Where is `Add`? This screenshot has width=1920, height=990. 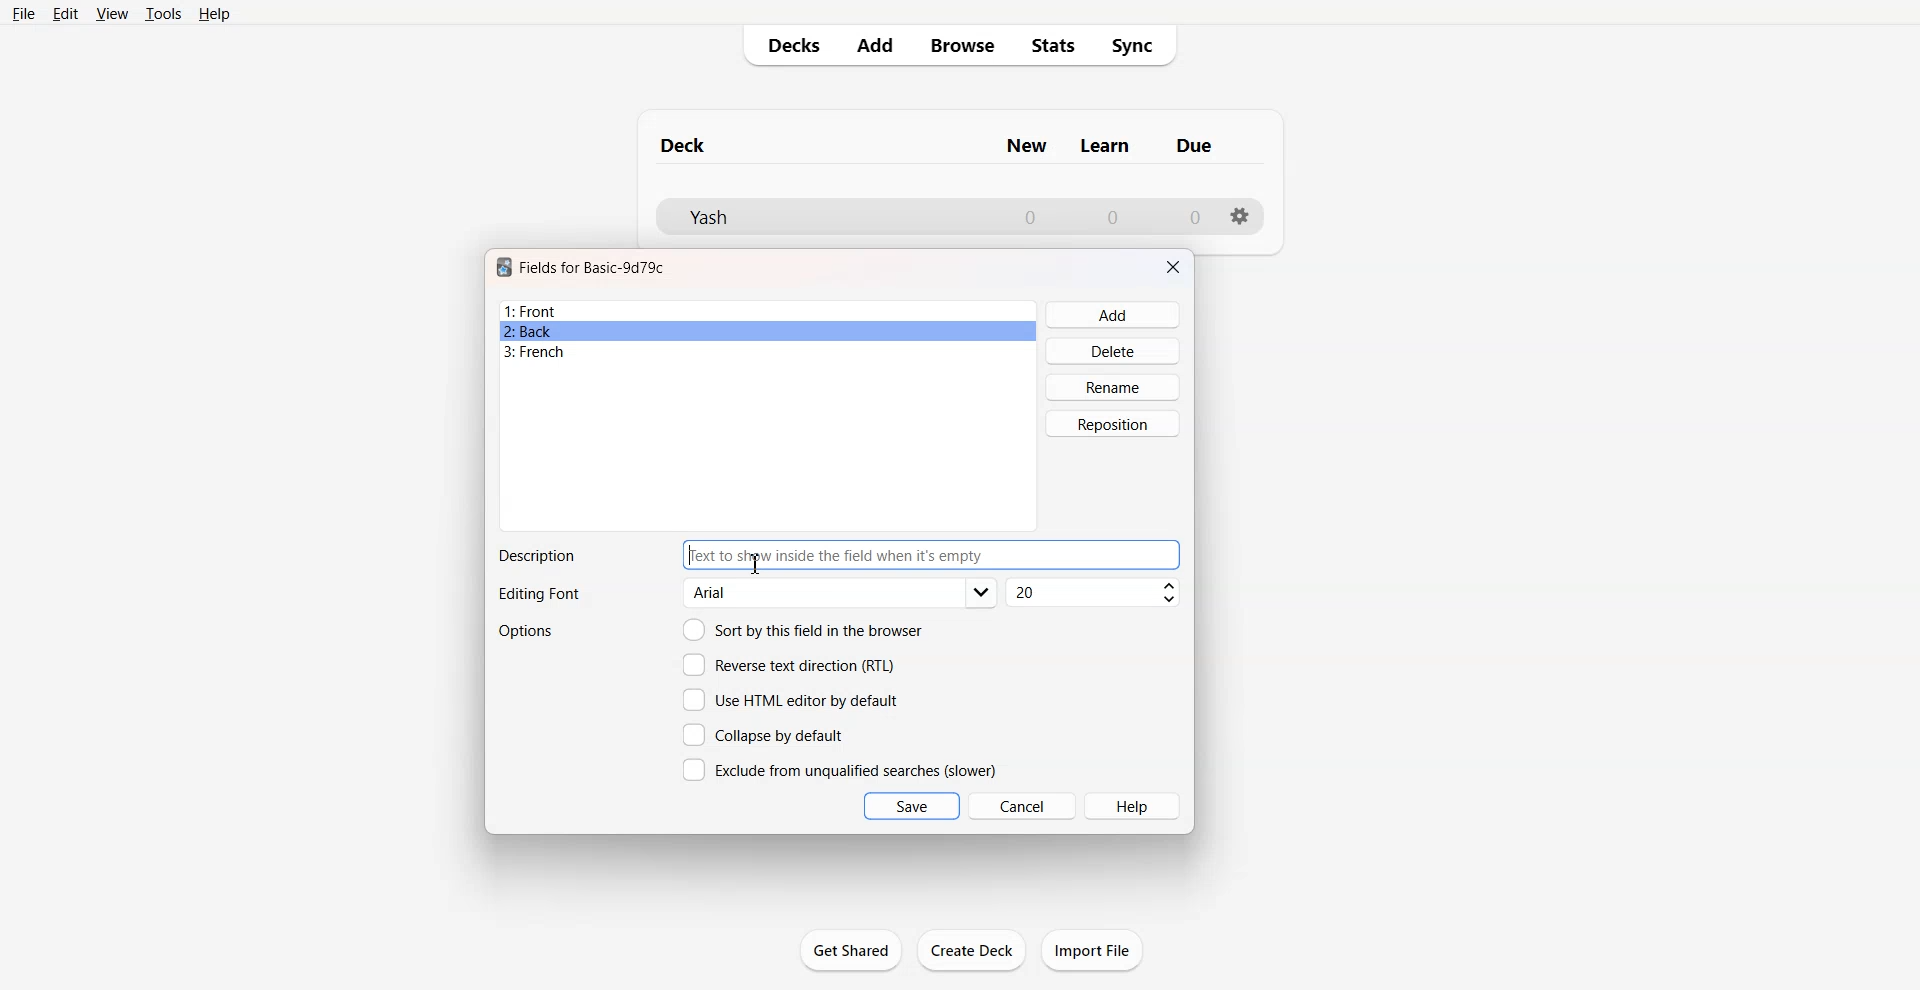 Add is located at coordinates (873, 45).